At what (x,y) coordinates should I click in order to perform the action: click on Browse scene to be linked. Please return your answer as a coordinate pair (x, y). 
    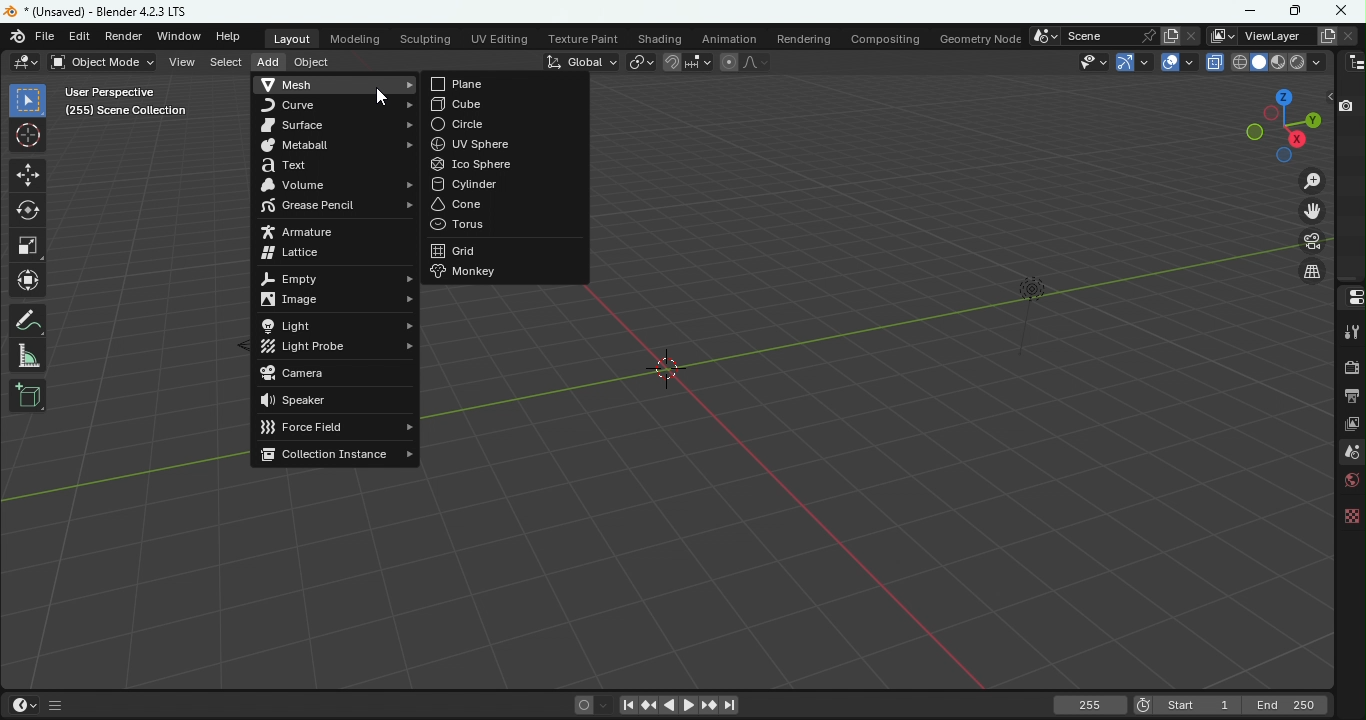
    Looking at the image, I should click on (1044, 36).